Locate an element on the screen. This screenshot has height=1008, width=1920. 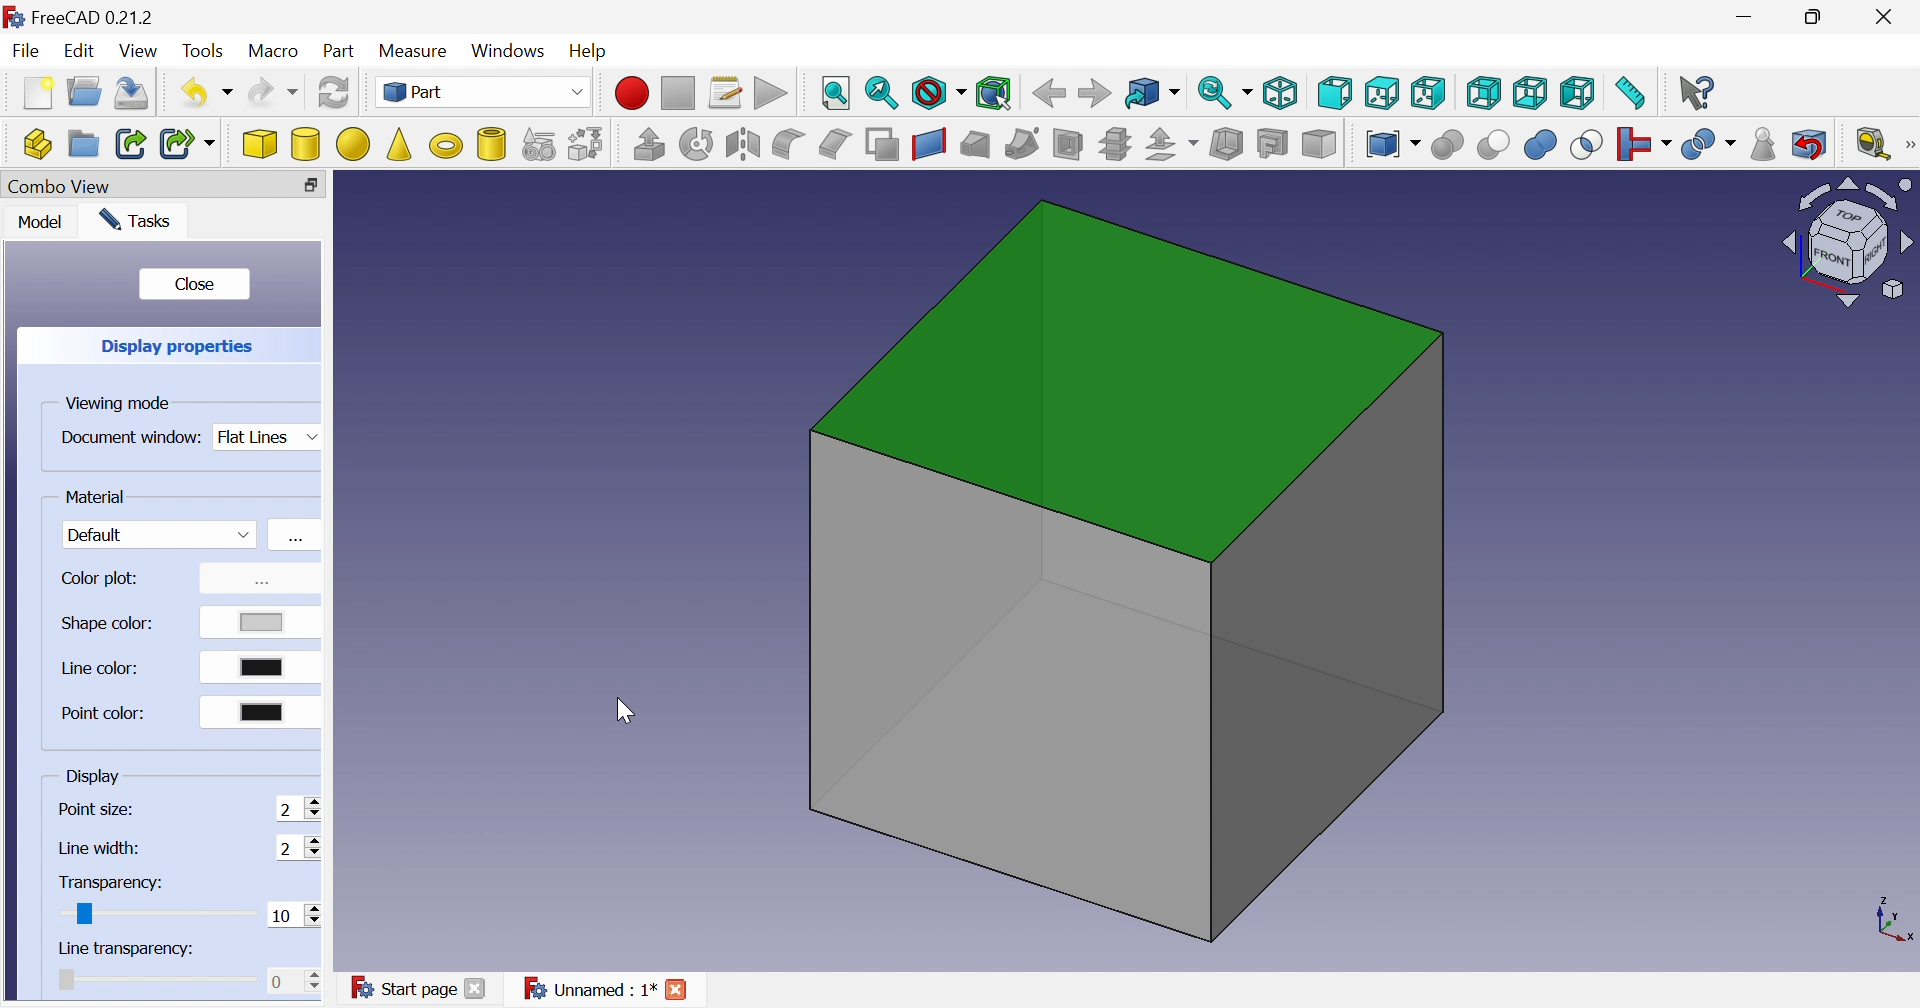
Fillet is located at coordinates (787, 145).